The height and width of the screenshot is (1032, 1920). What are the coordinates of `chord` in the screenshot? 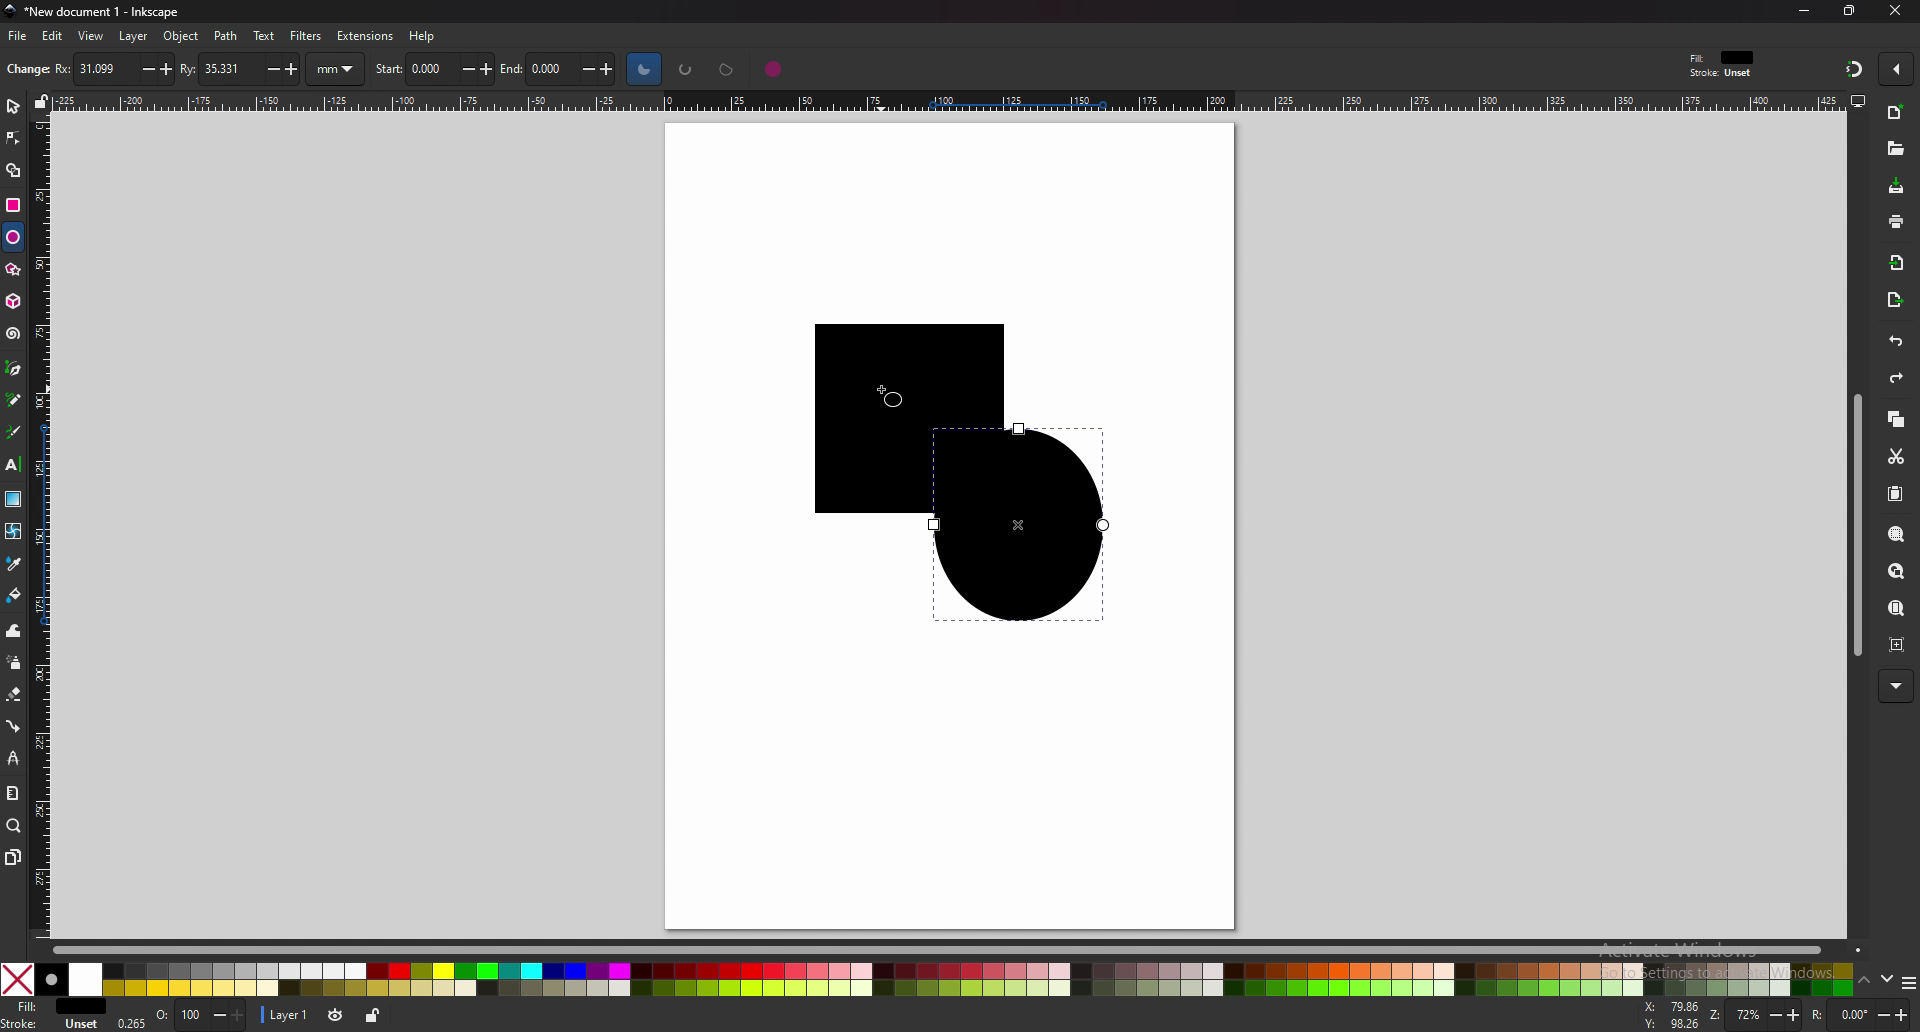 It's located at (727, 69).